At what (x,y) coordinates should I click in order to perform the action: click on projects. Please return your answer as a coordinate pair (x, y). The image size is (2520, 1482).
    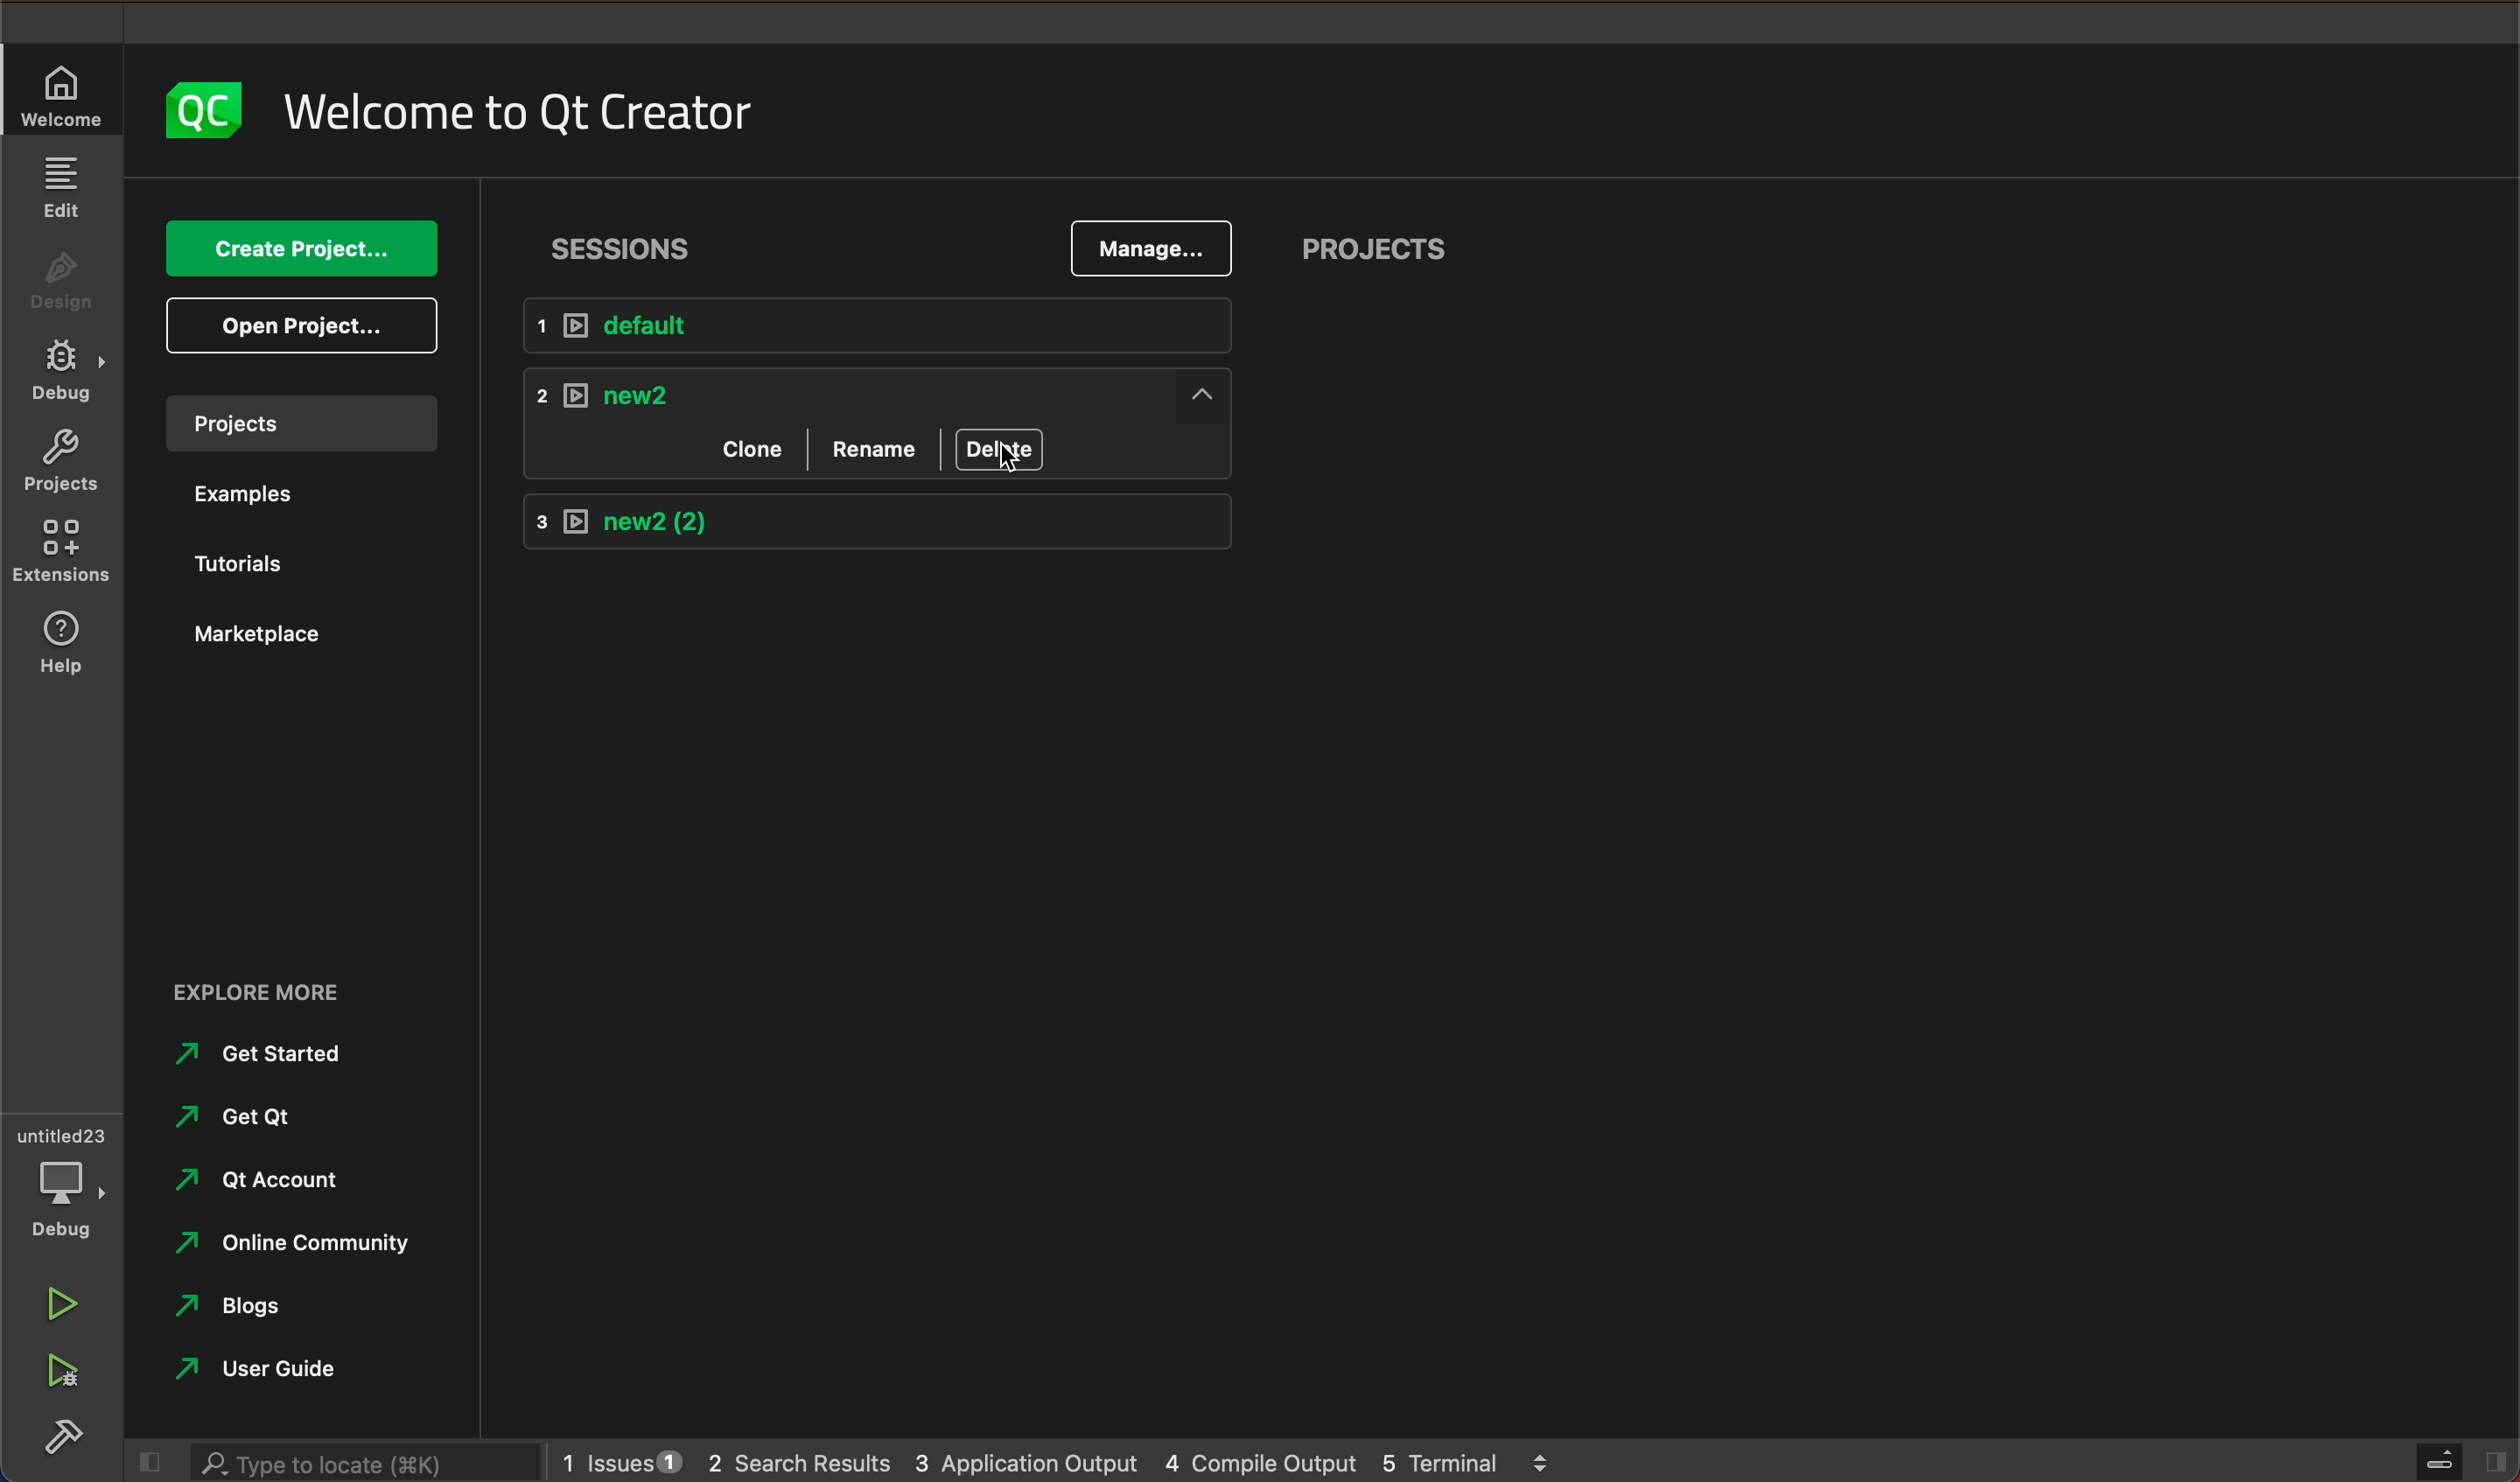
    Looking at the image, I should click on (1377, 253).